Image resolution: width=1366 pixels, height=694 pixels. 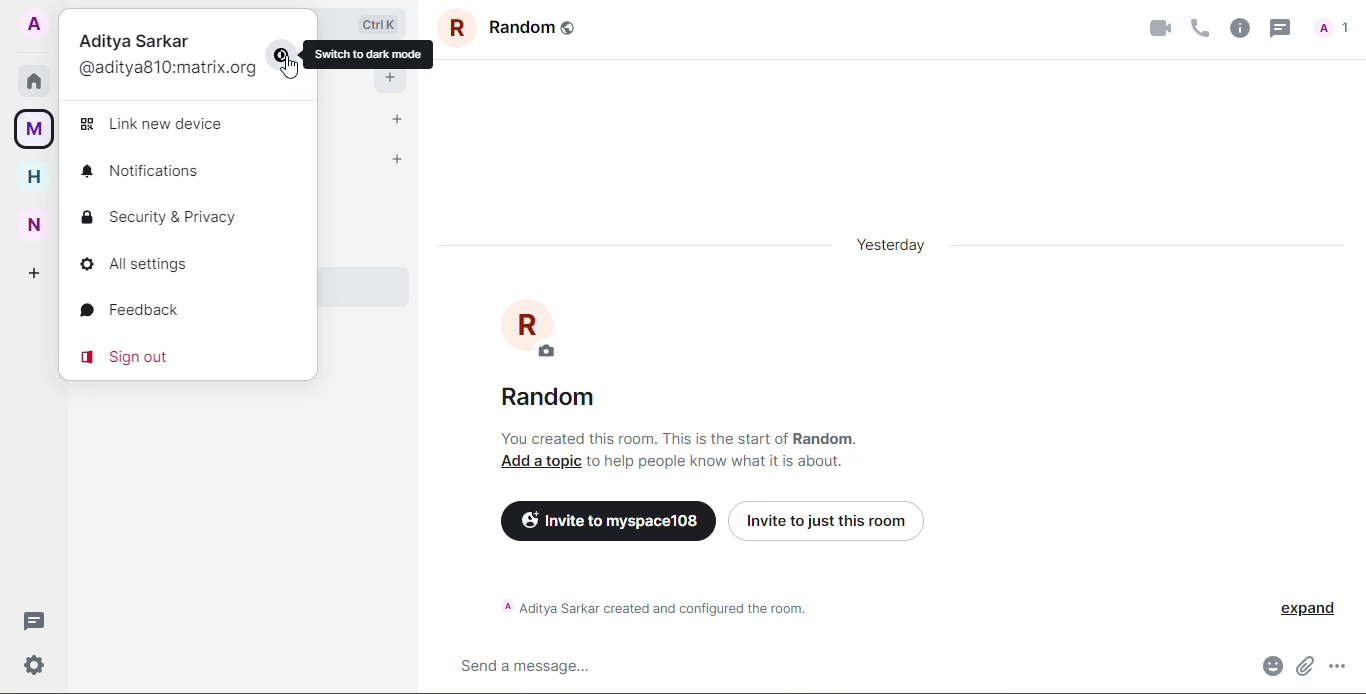 What do you see at coordinates (1278, 27) in the screenshot?
I see `threads` at bounding box center [1278, 27].